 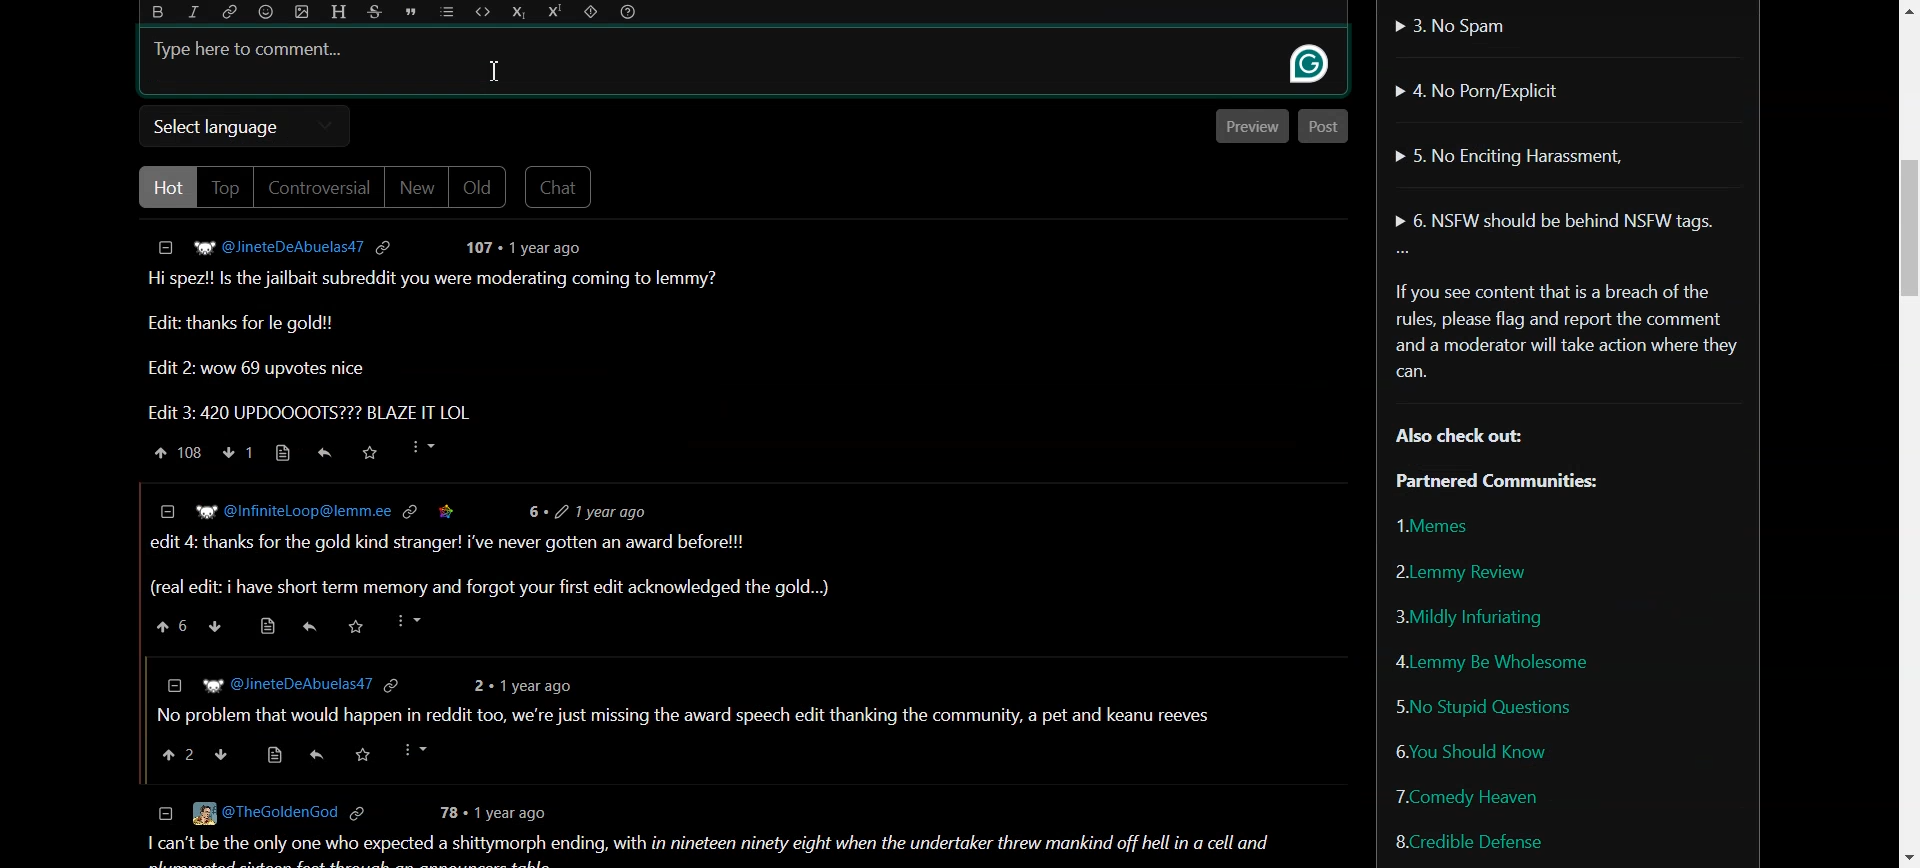 What do you see at coordinates (240, 453) in the screenshot?
I see `Downvote` at bounding box center [240, 453].